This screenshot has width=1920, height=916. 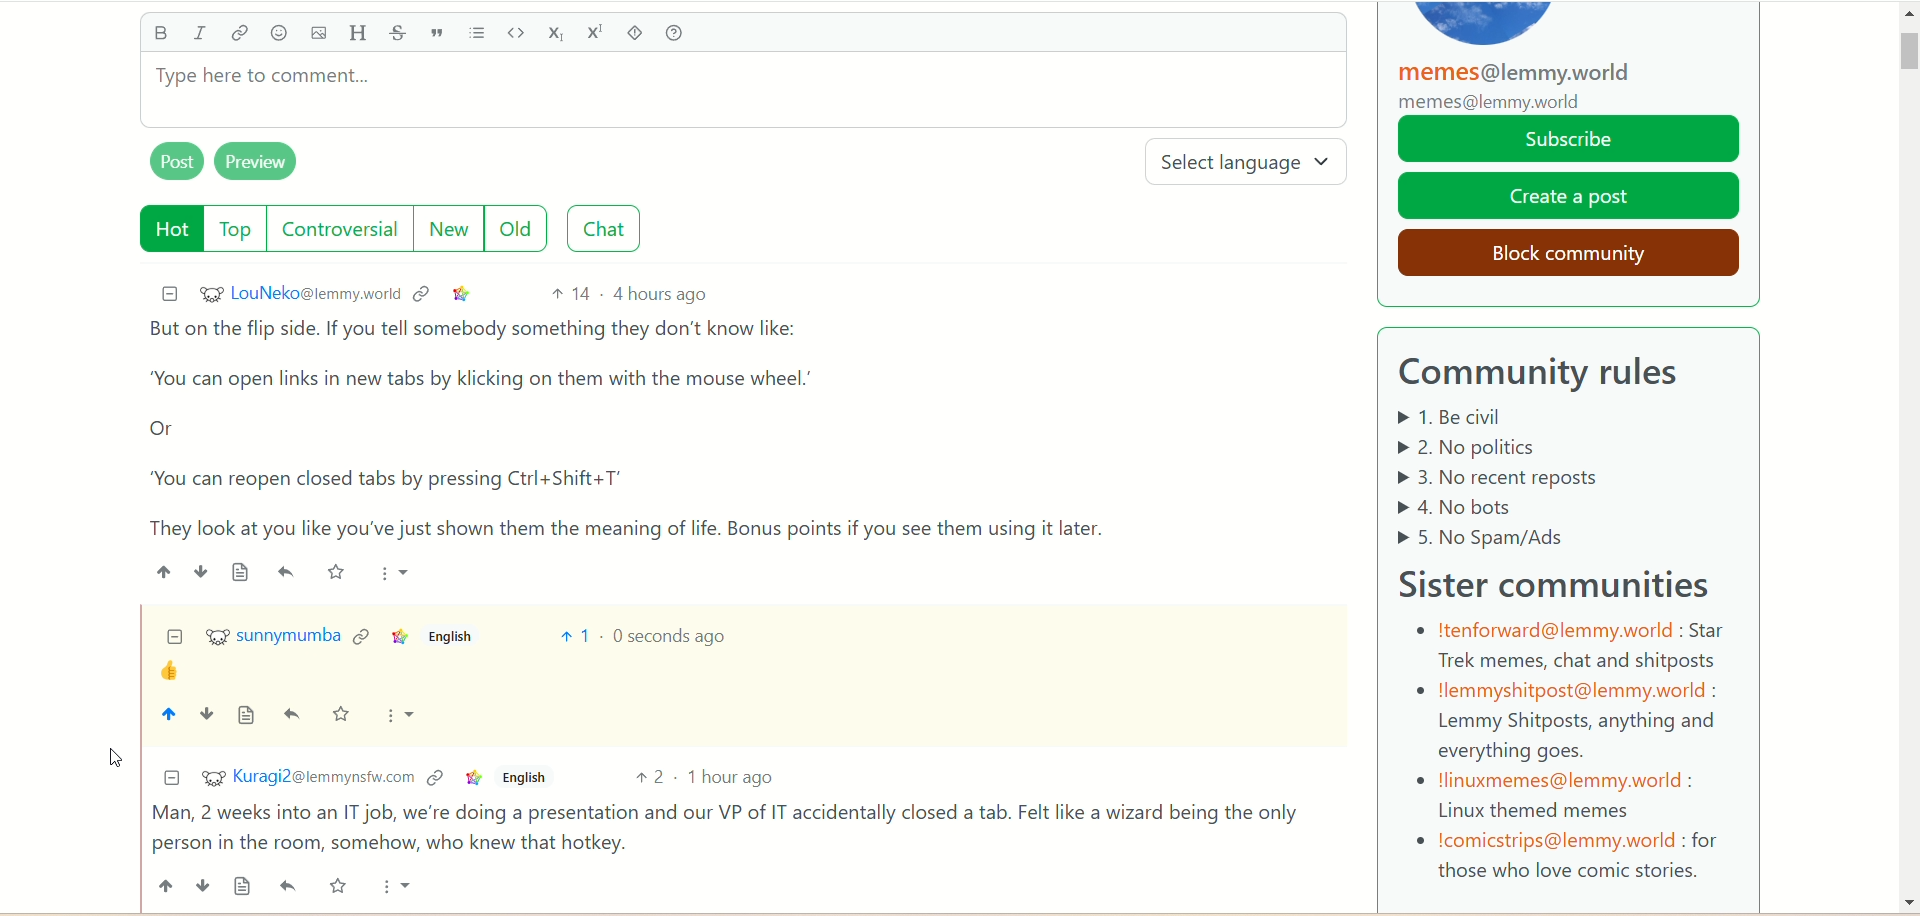 I want to click on english, so click(x=454, y=639).